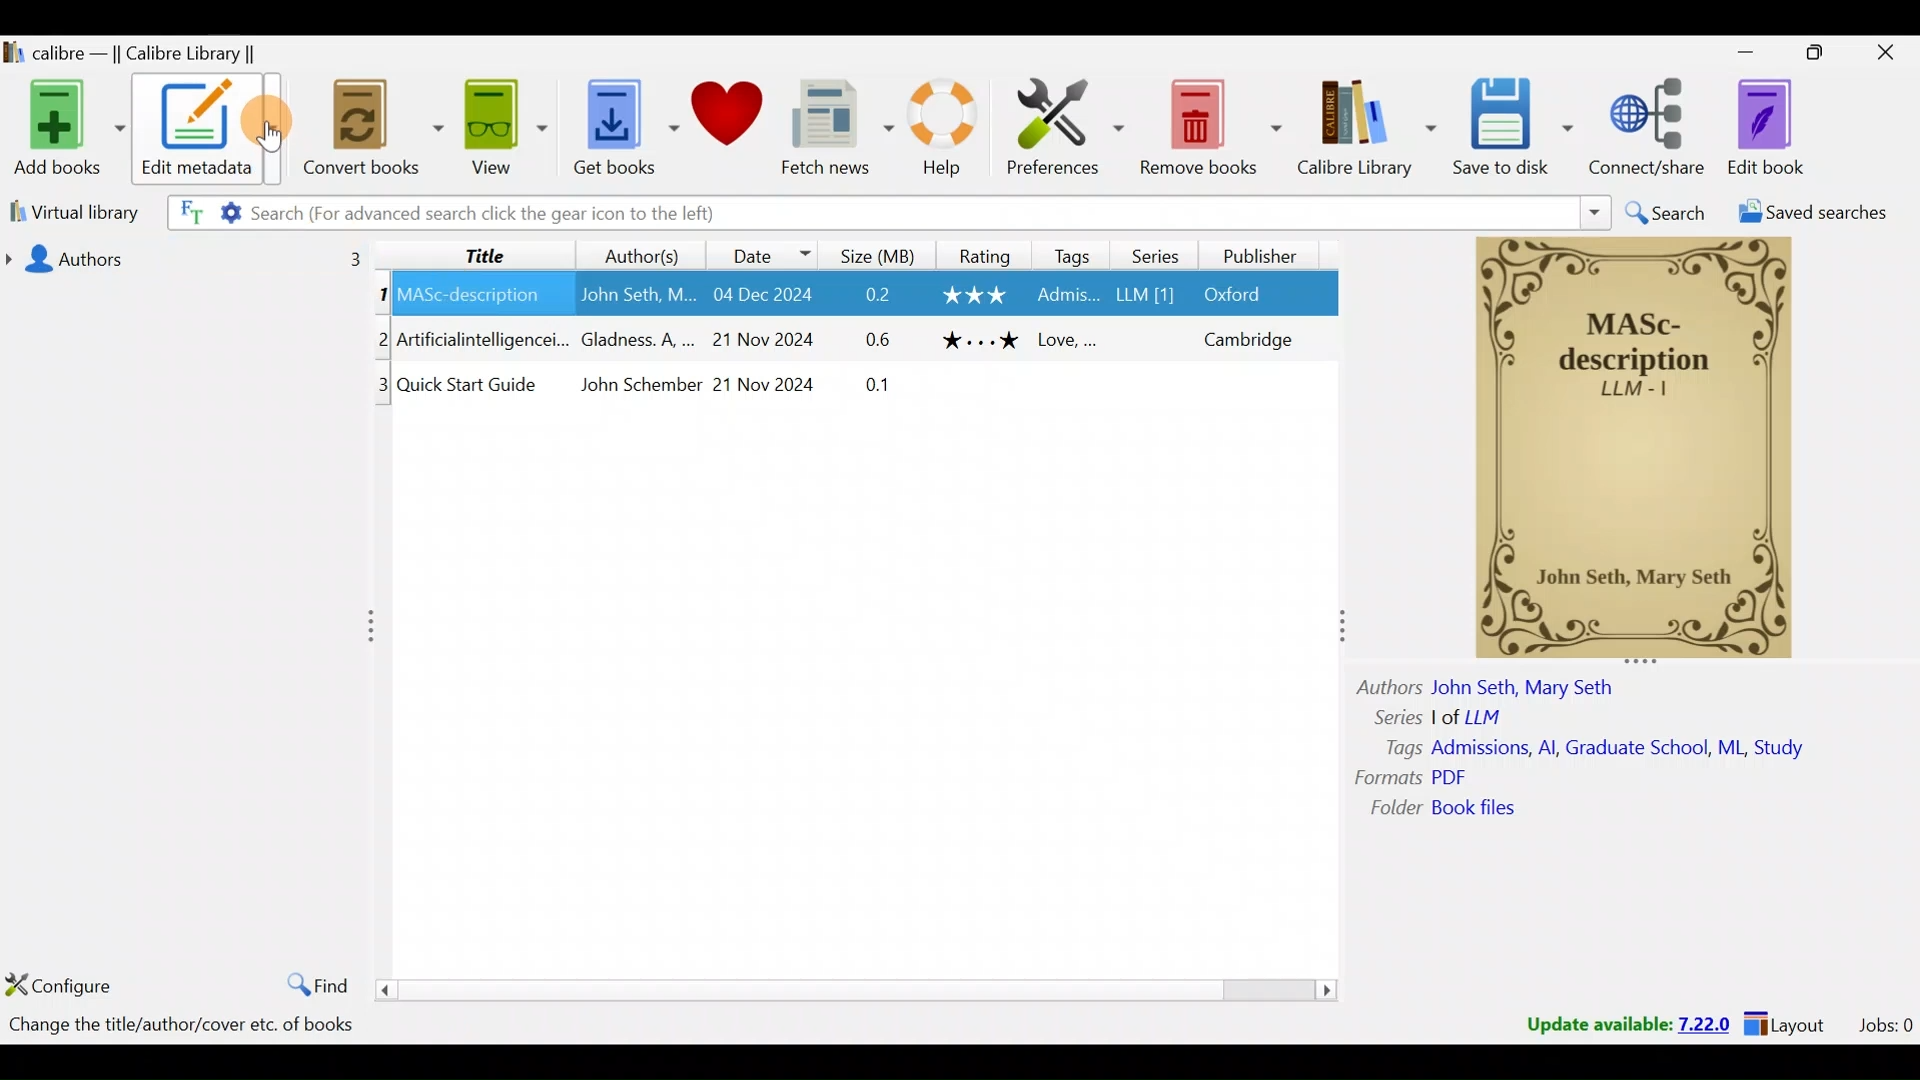 This screenshot has width=1920, height=1080. I want to click on Jobs, so click(1883, 1028).